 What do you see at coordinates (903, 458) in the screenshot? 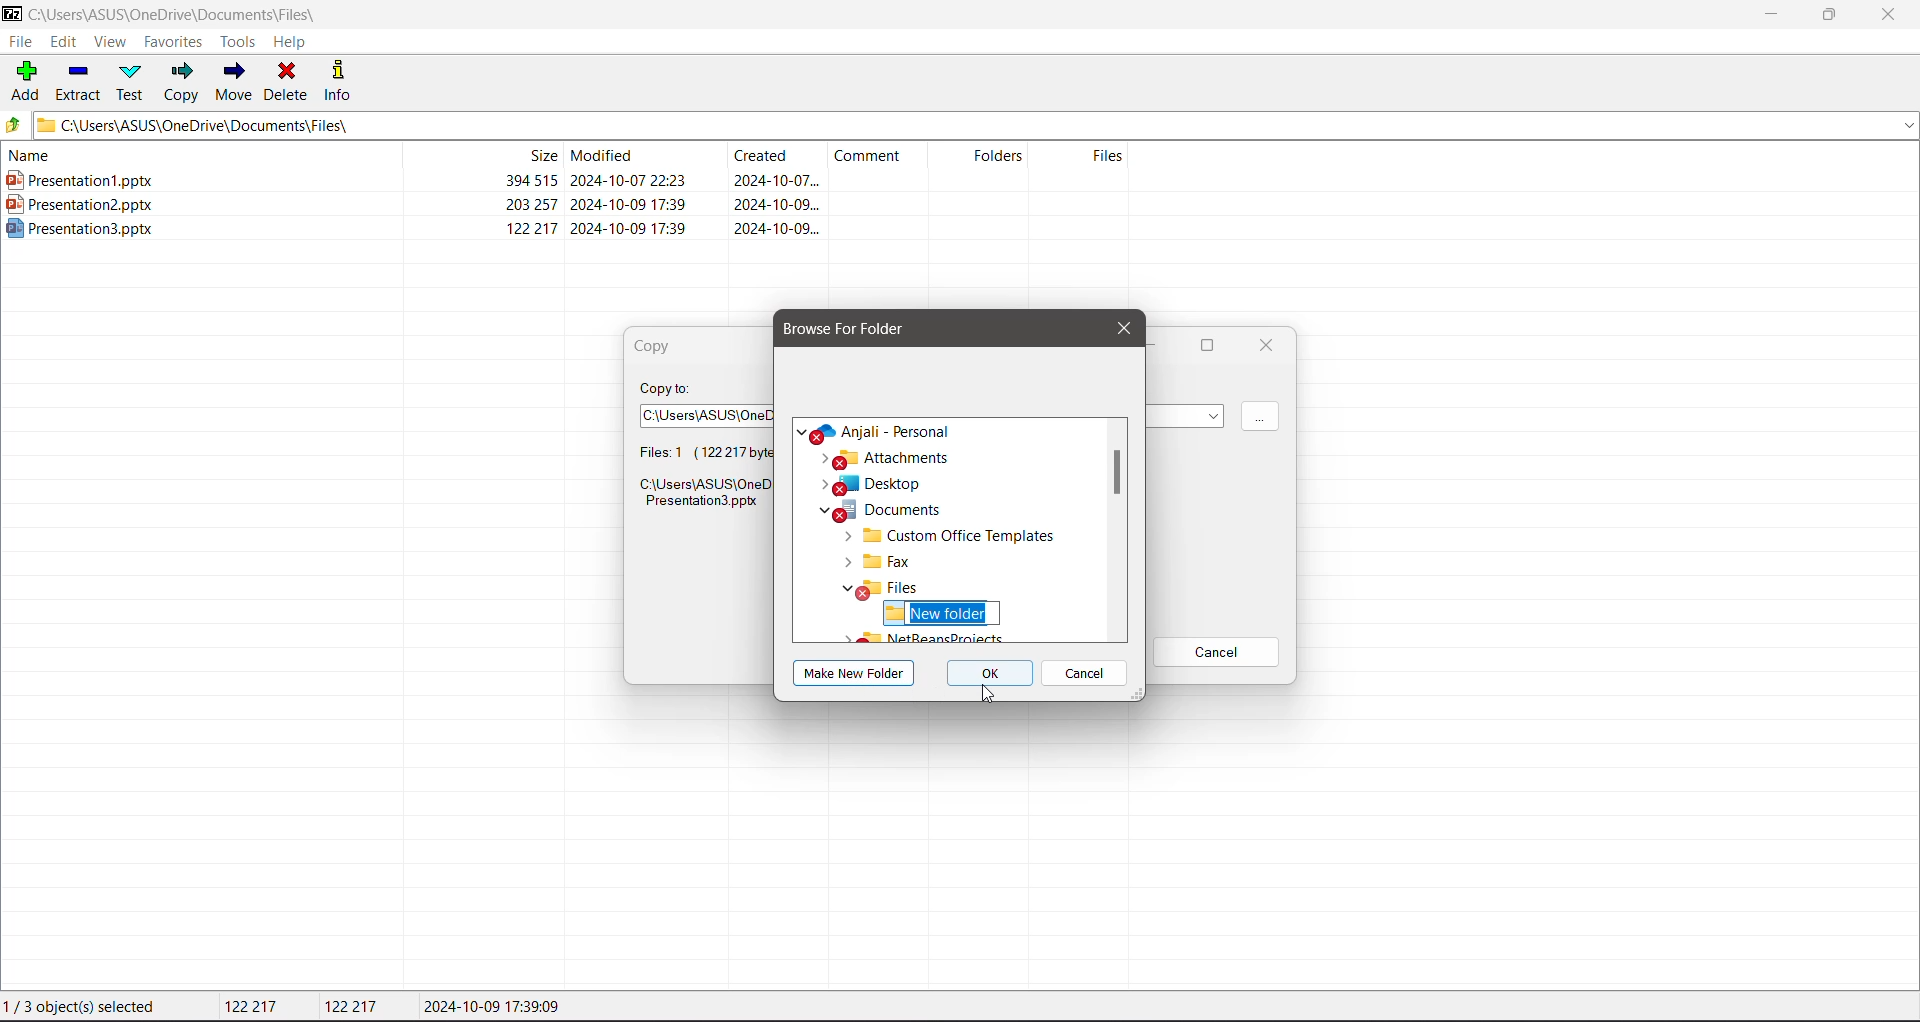
I see `Anjali - Personal` at bounding box center [903, 458].